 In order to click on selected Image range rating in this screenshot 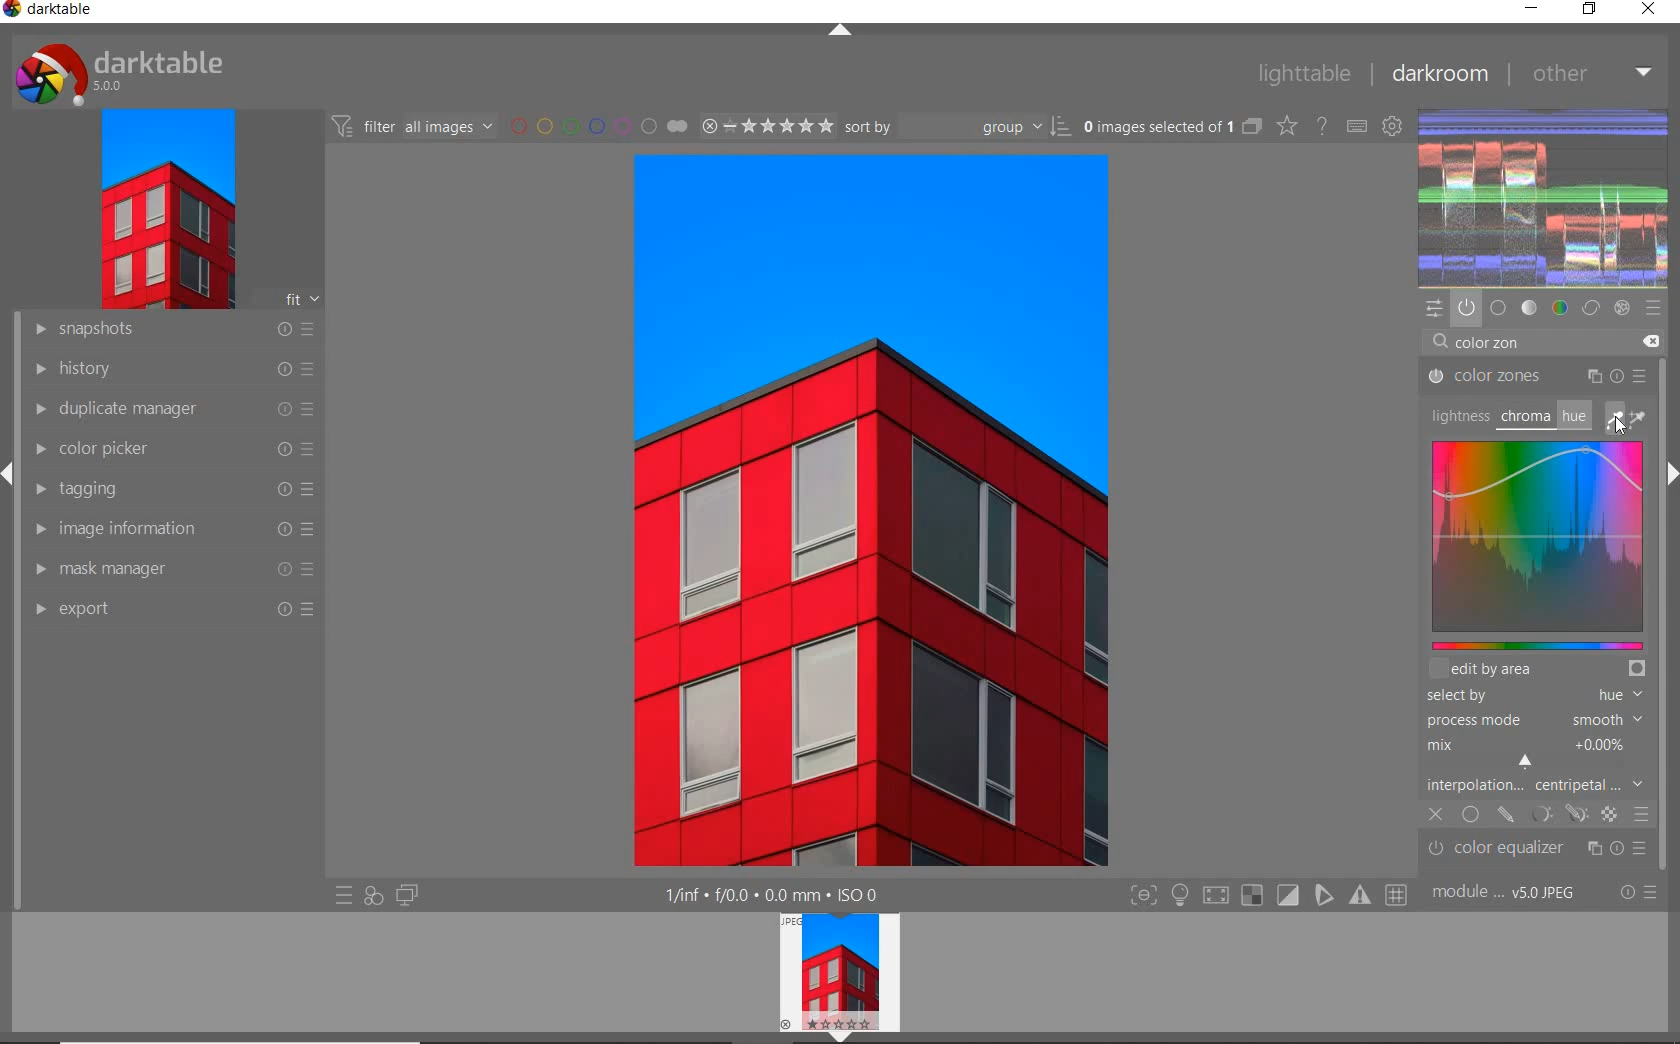, I will do `click(768, 125)`.